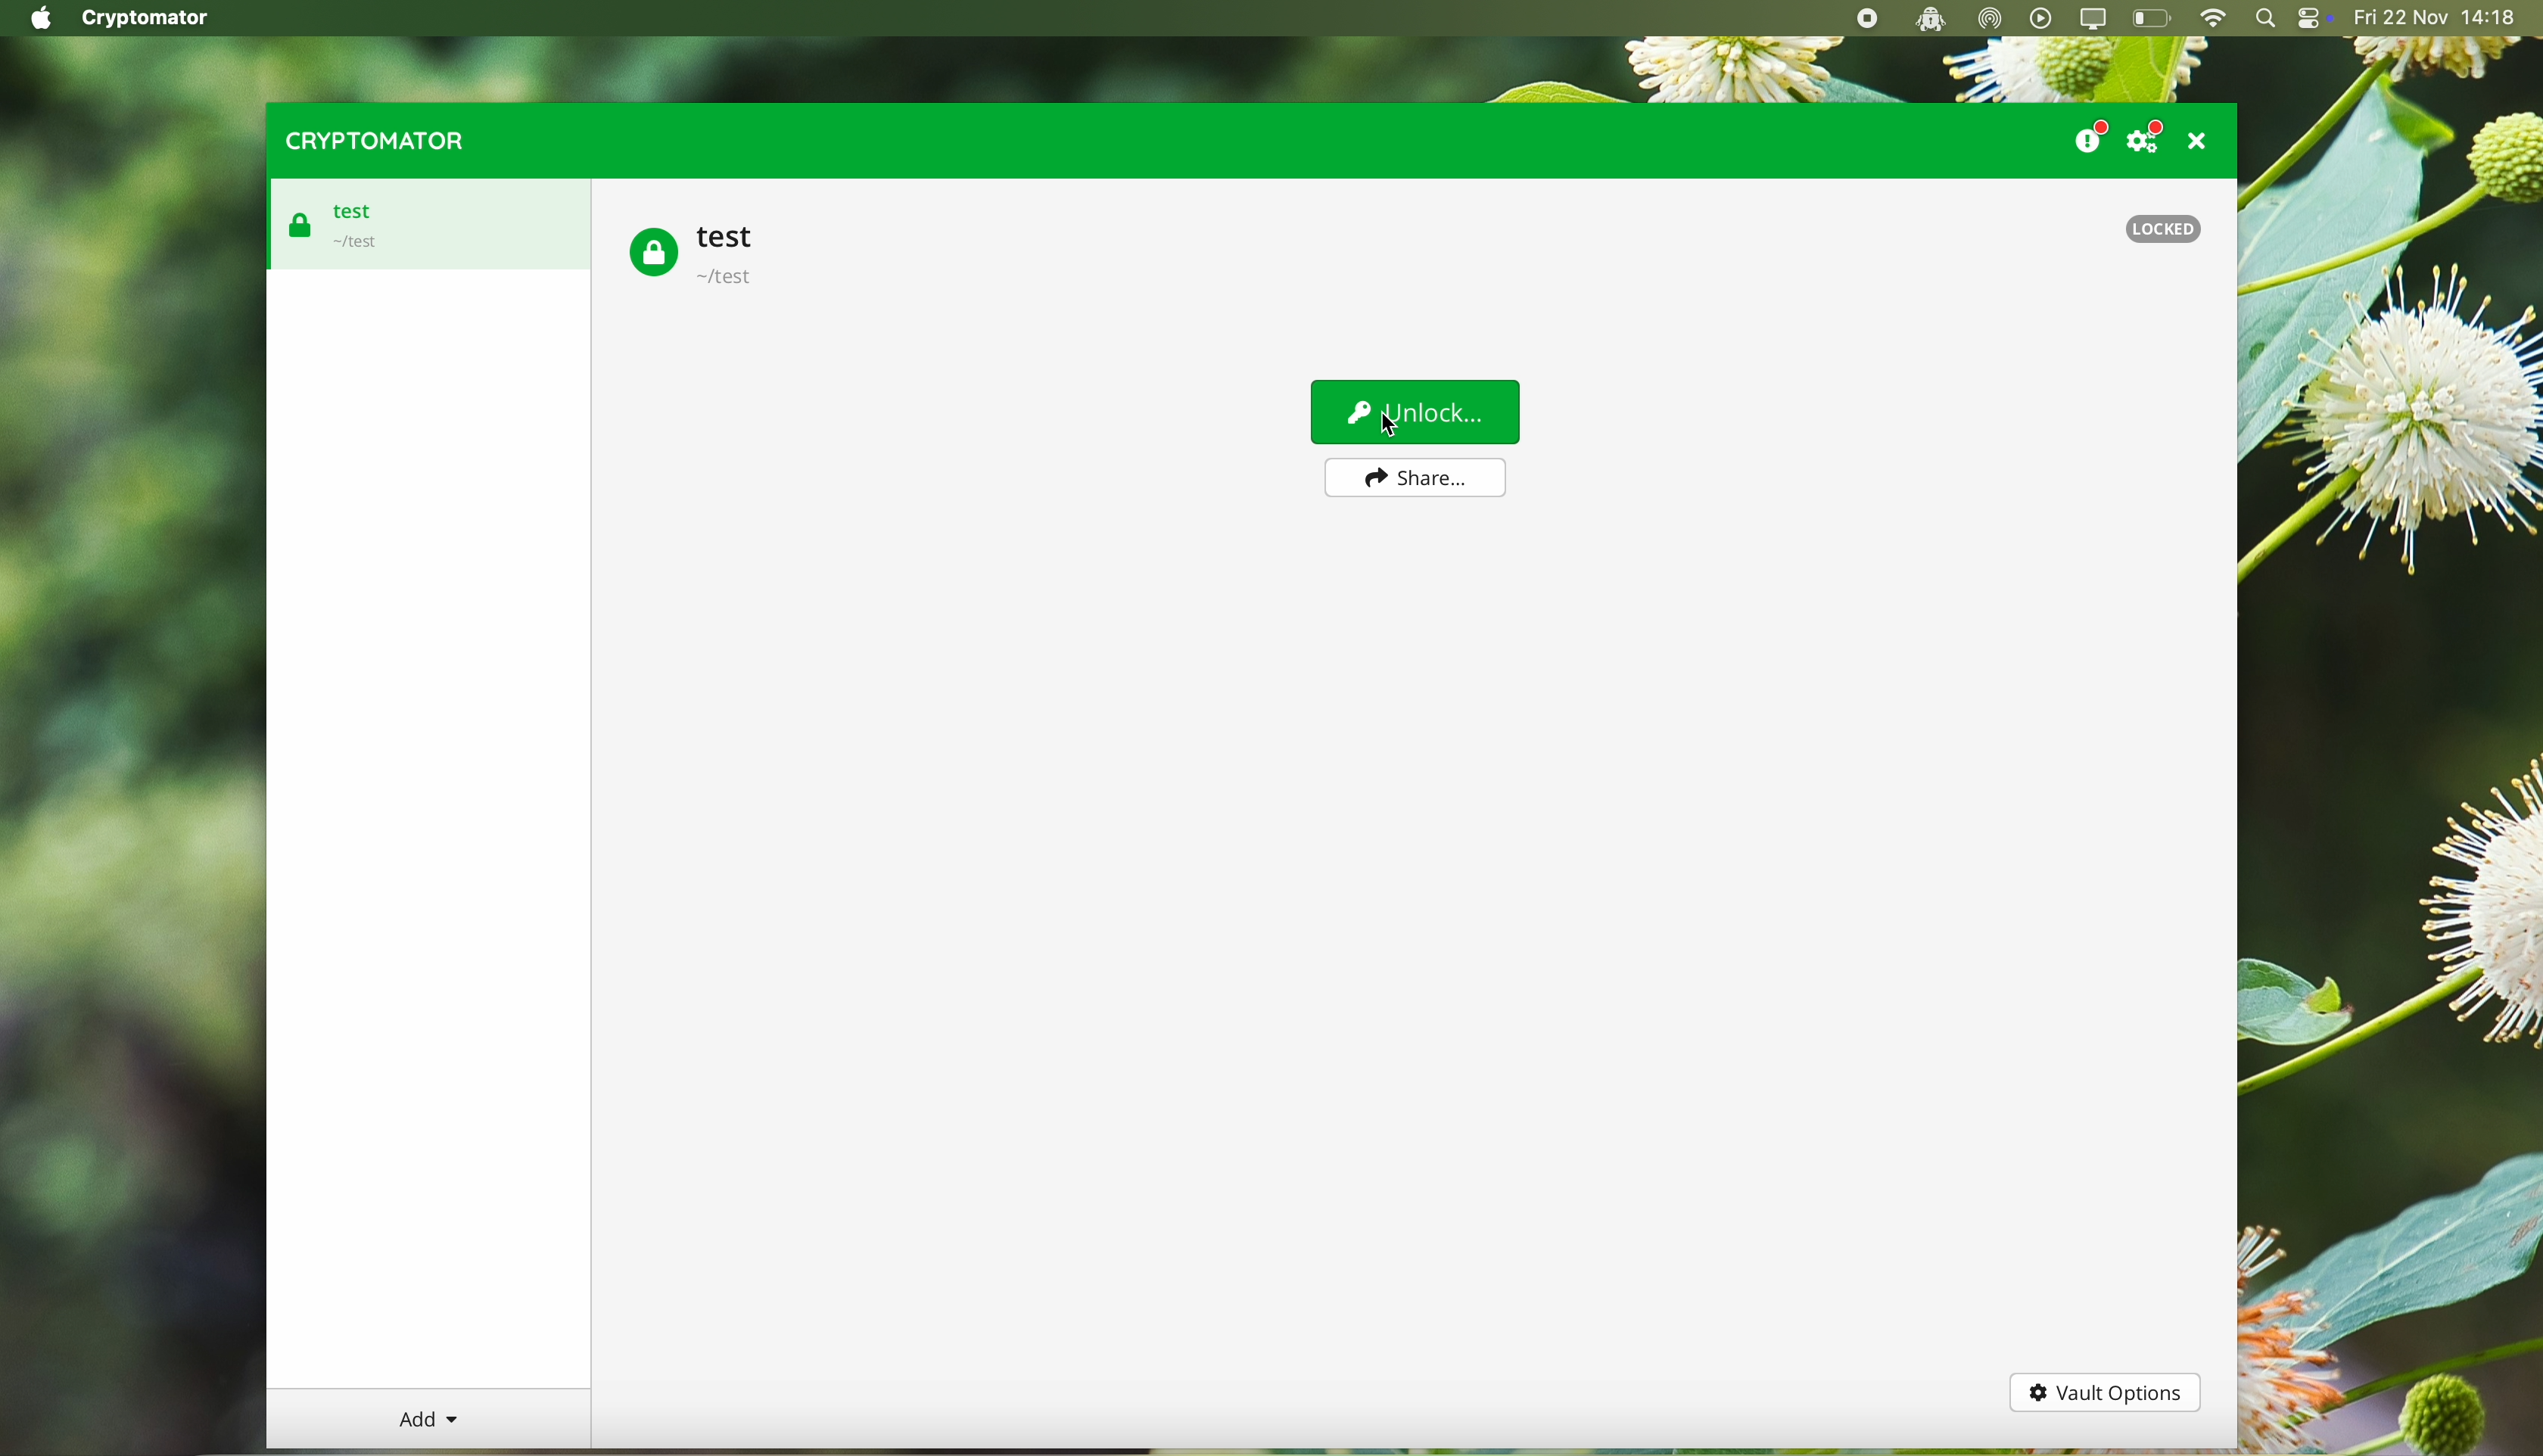  I want to click on battery, so click(2153, 20).